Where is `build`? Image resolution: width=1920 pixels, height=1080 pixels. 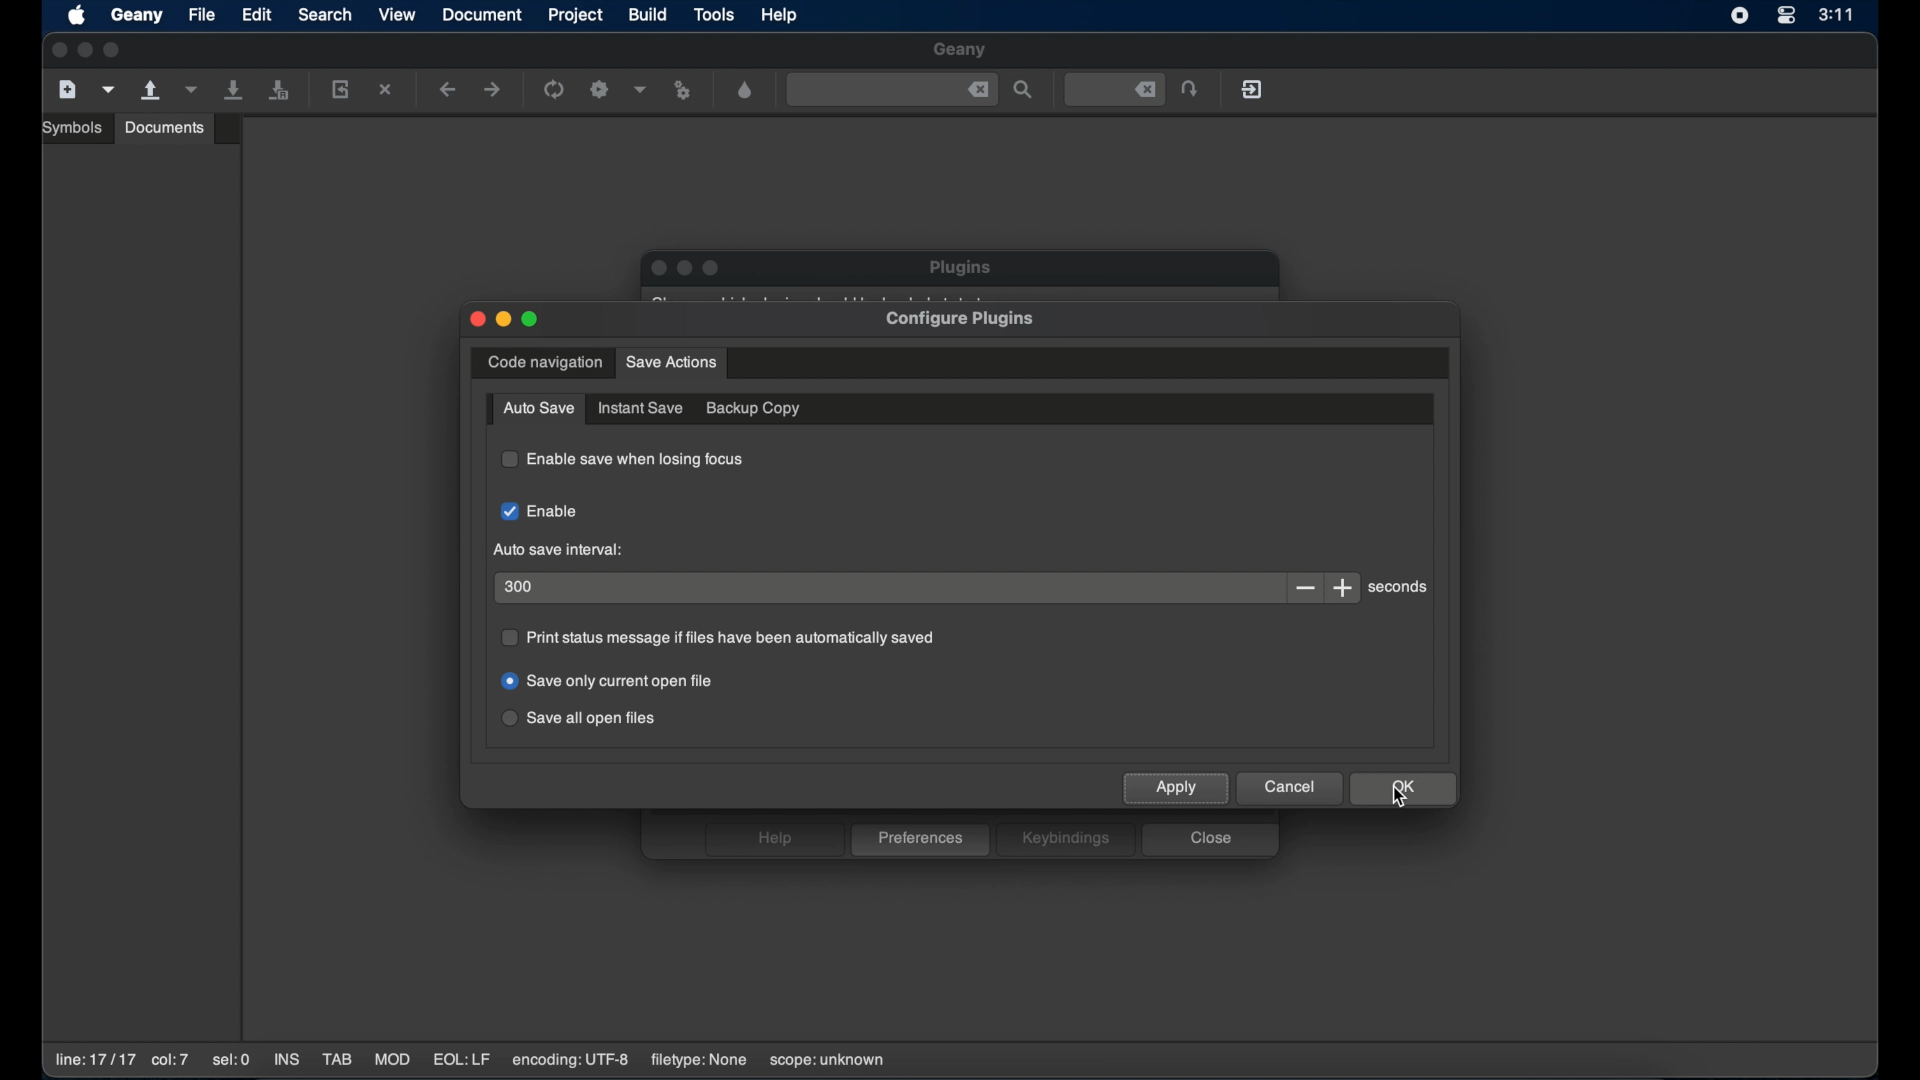
build is located at coordinates (649, 14).